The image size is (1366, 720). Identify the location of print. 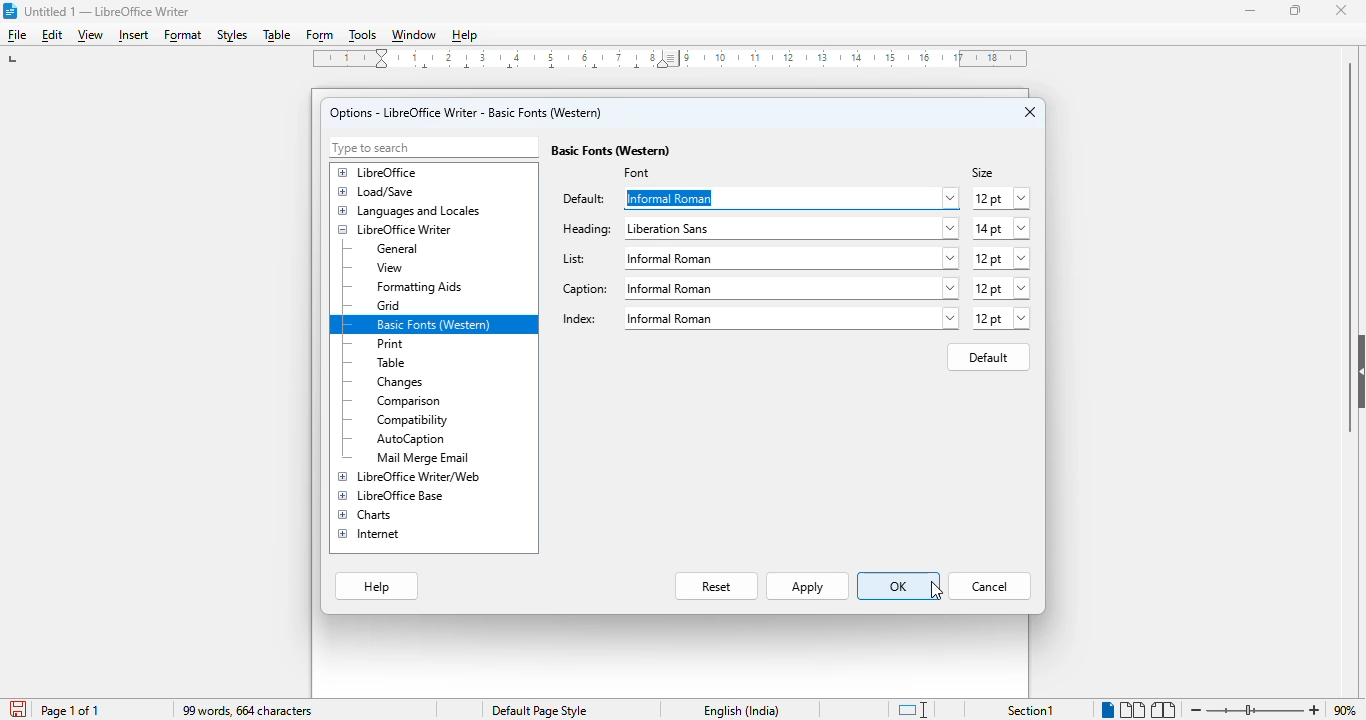
(389, 344).